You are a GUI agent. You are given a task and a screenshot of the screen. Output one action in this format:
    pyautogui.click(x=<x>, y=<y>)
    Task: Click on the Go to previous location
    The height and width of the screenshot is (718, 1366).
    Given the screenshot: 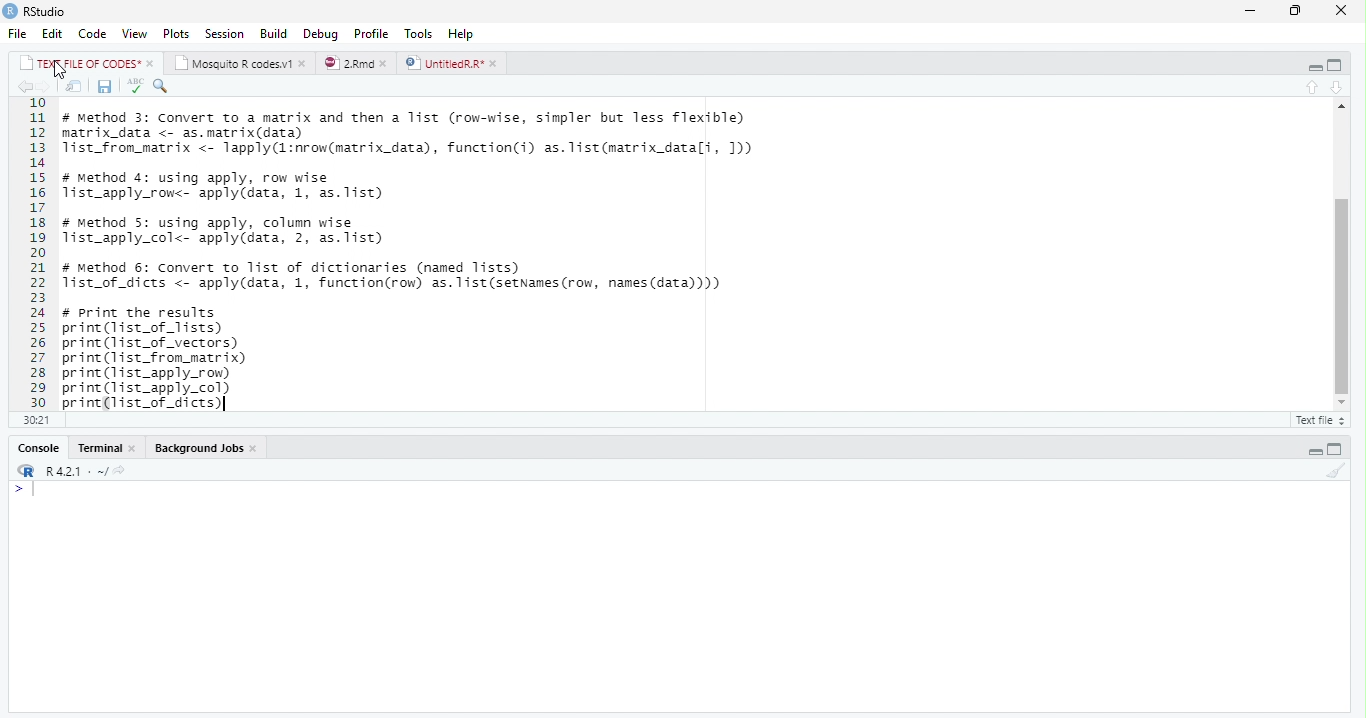 What is the action you would take?
    pyautogui.click(x=23, y=87)
    